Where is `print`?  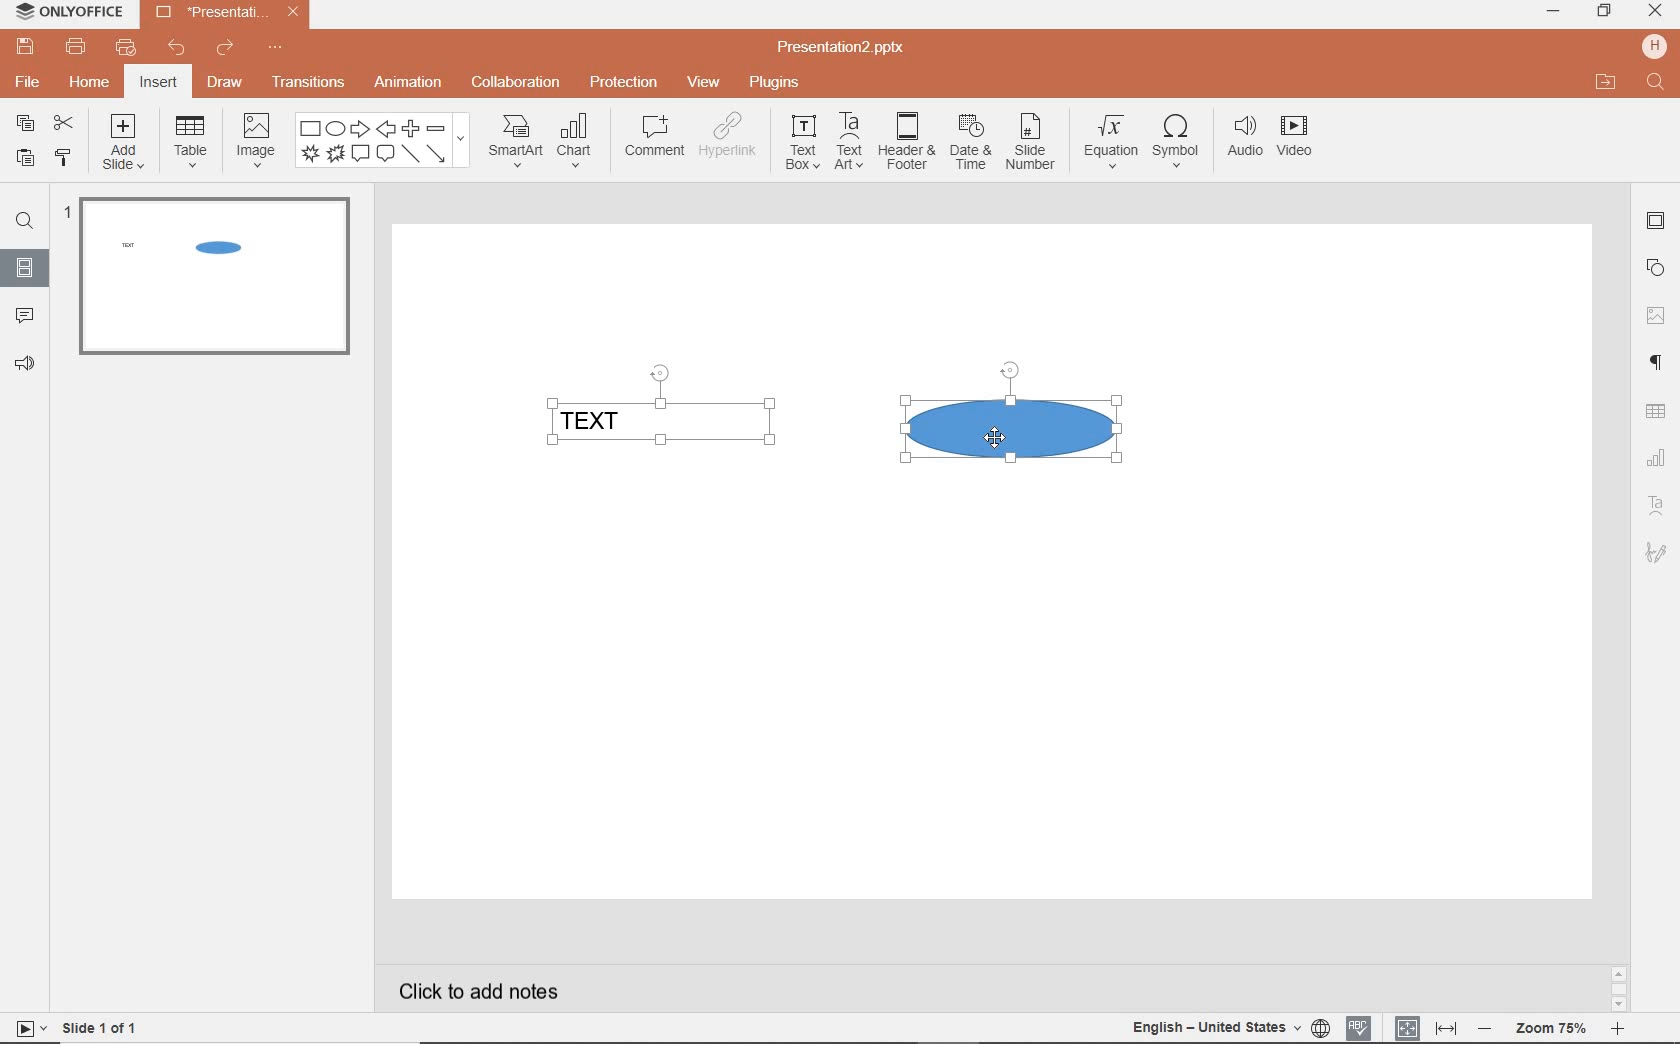
print is located at coordinates (77, 47).